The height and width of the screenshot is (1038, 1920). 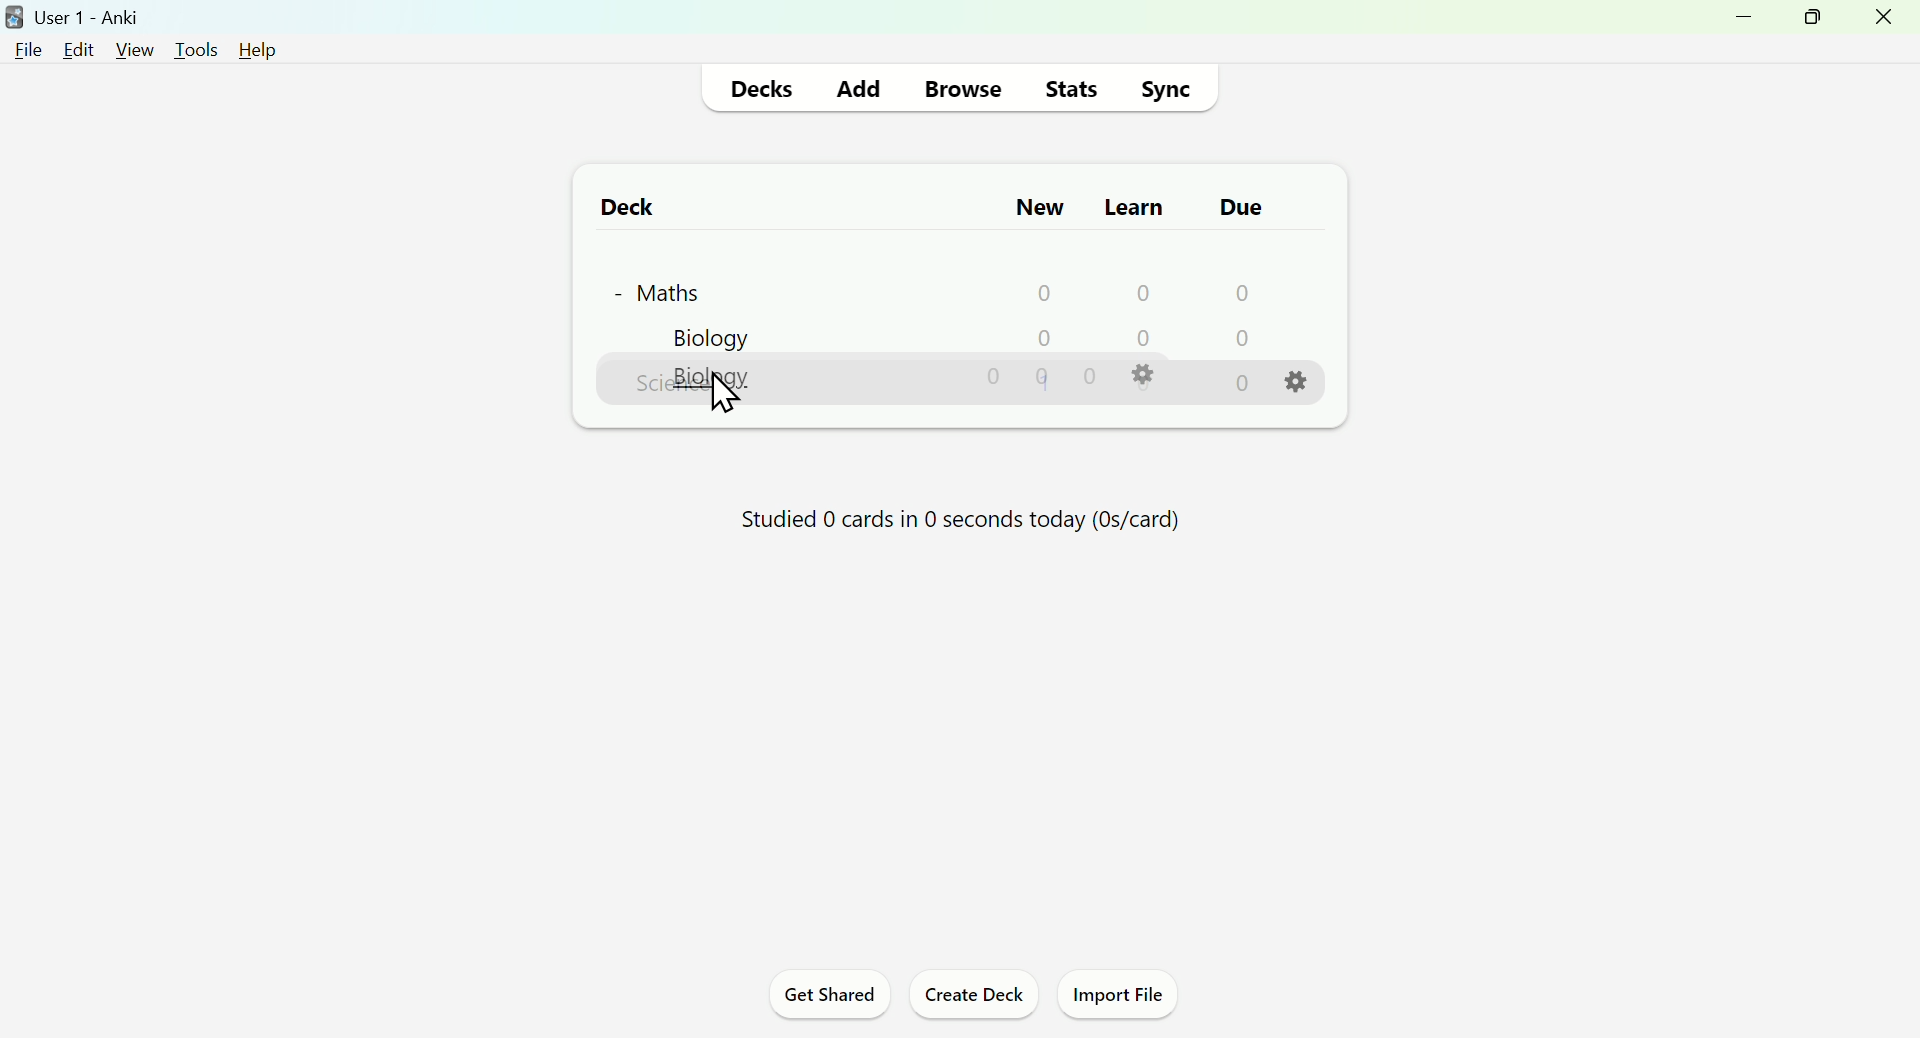 I want to click on tools, so click(x=196, y=50).